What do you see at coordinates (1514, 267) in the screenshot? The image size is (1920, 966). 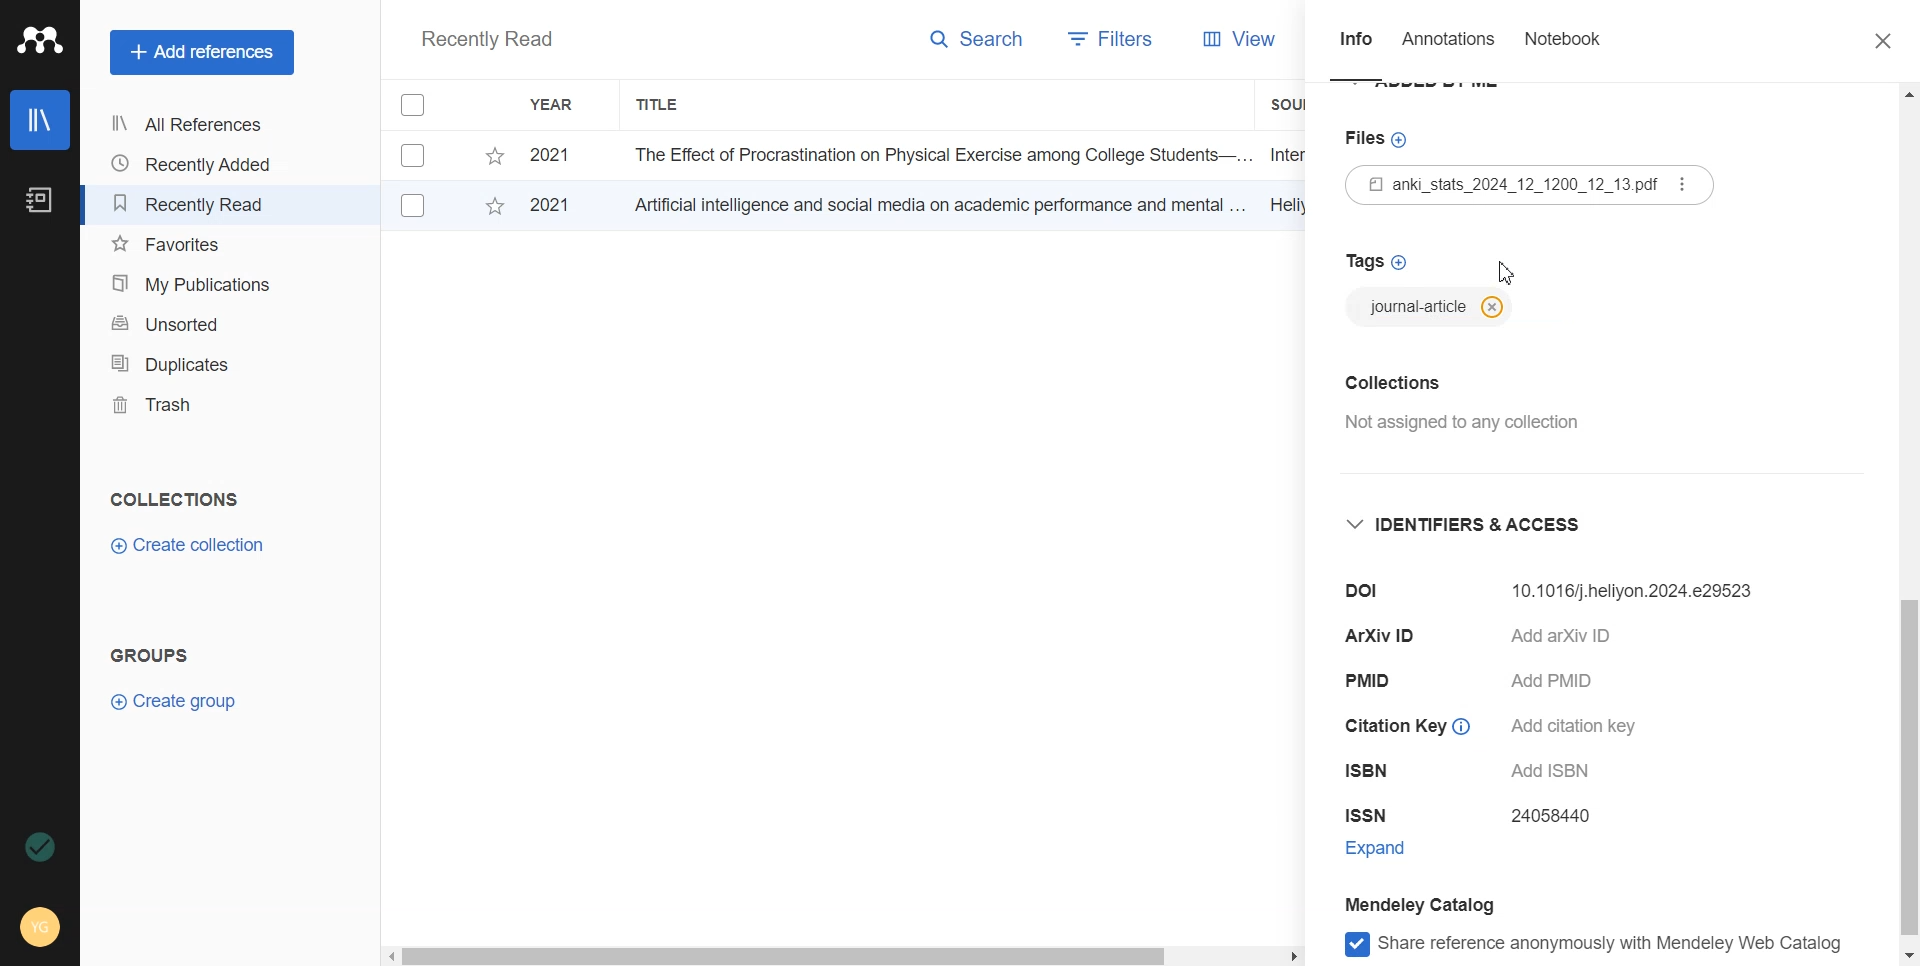 I see `Cursor` at bounding box center [1514, 267].